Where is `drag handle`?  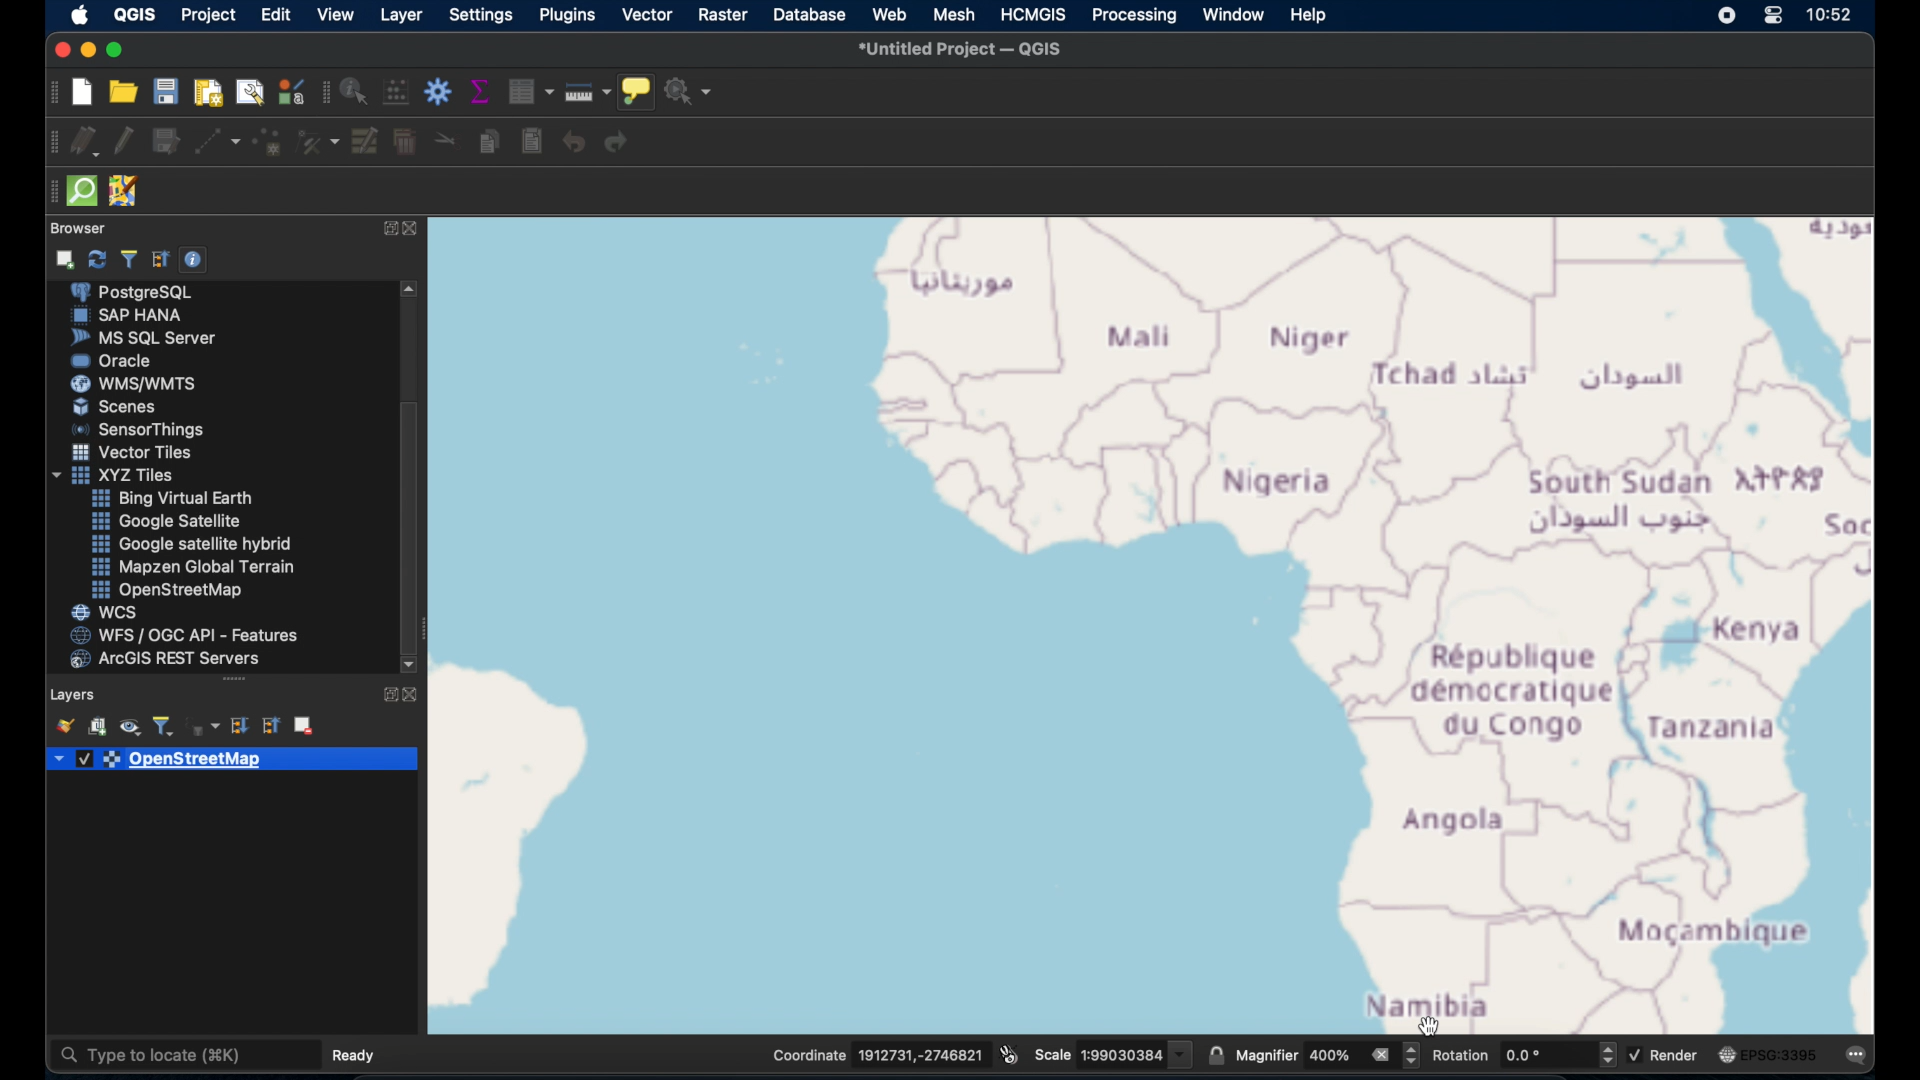
drag handle is located at coordinates (232, 680).